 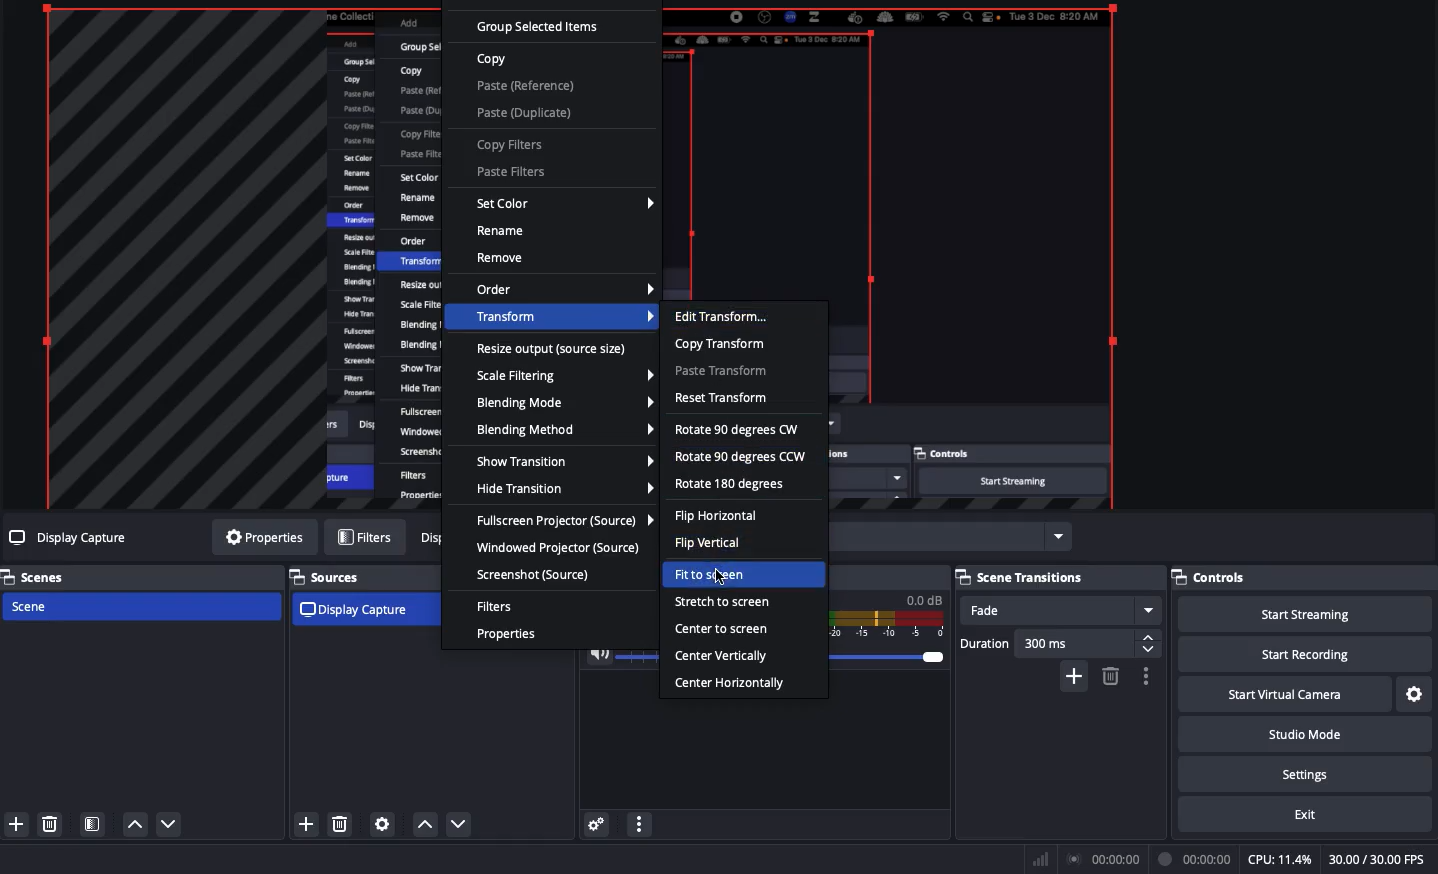 I want to click on Move up, so click(x=137, y=827).